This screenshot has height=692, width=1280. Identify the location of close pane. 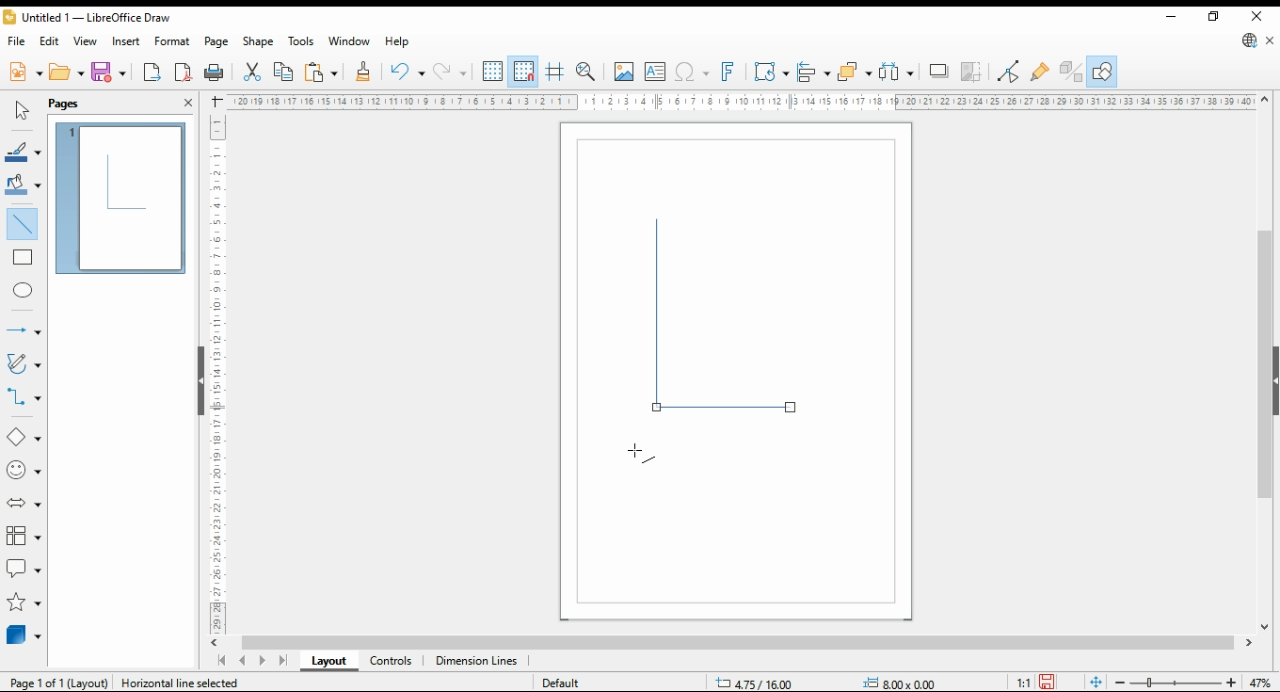
(187, 101).